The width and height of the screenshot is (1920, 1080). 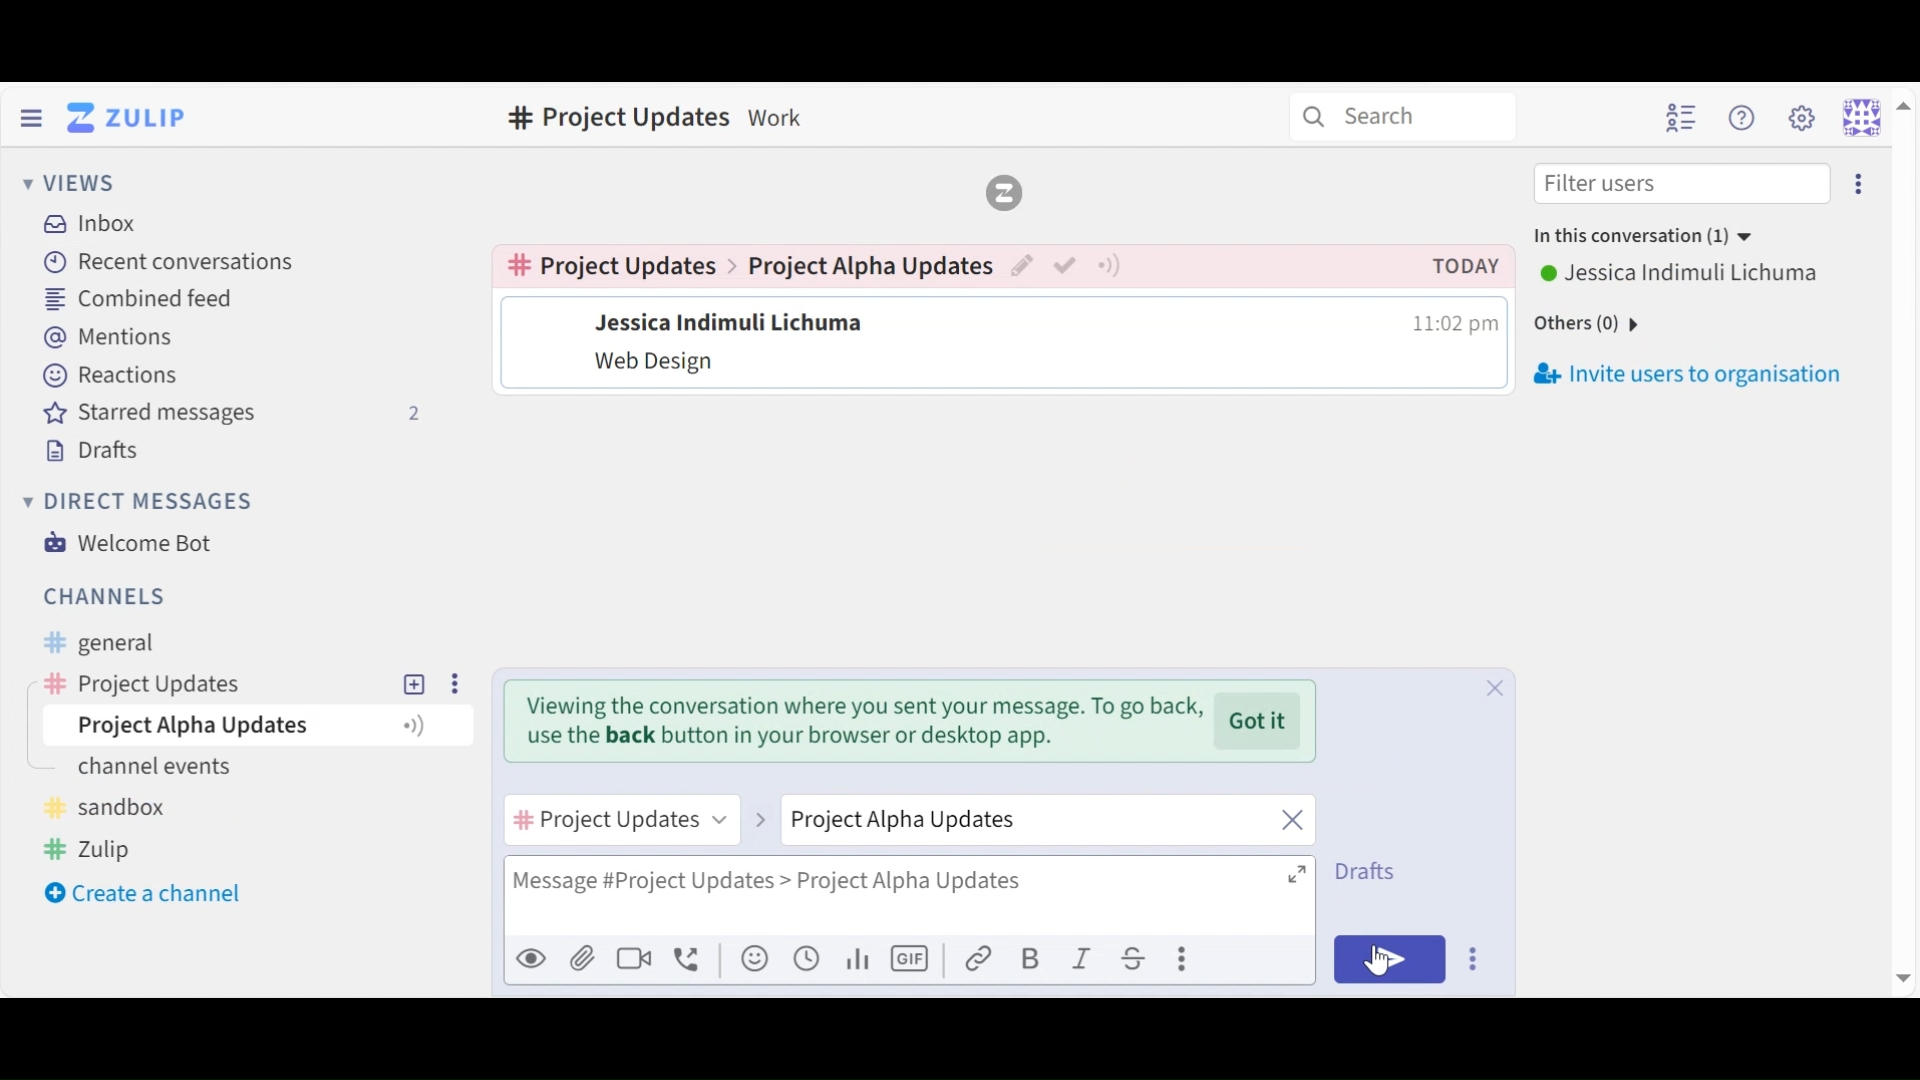 I want to click on Preview, so click(x=530, y=957).